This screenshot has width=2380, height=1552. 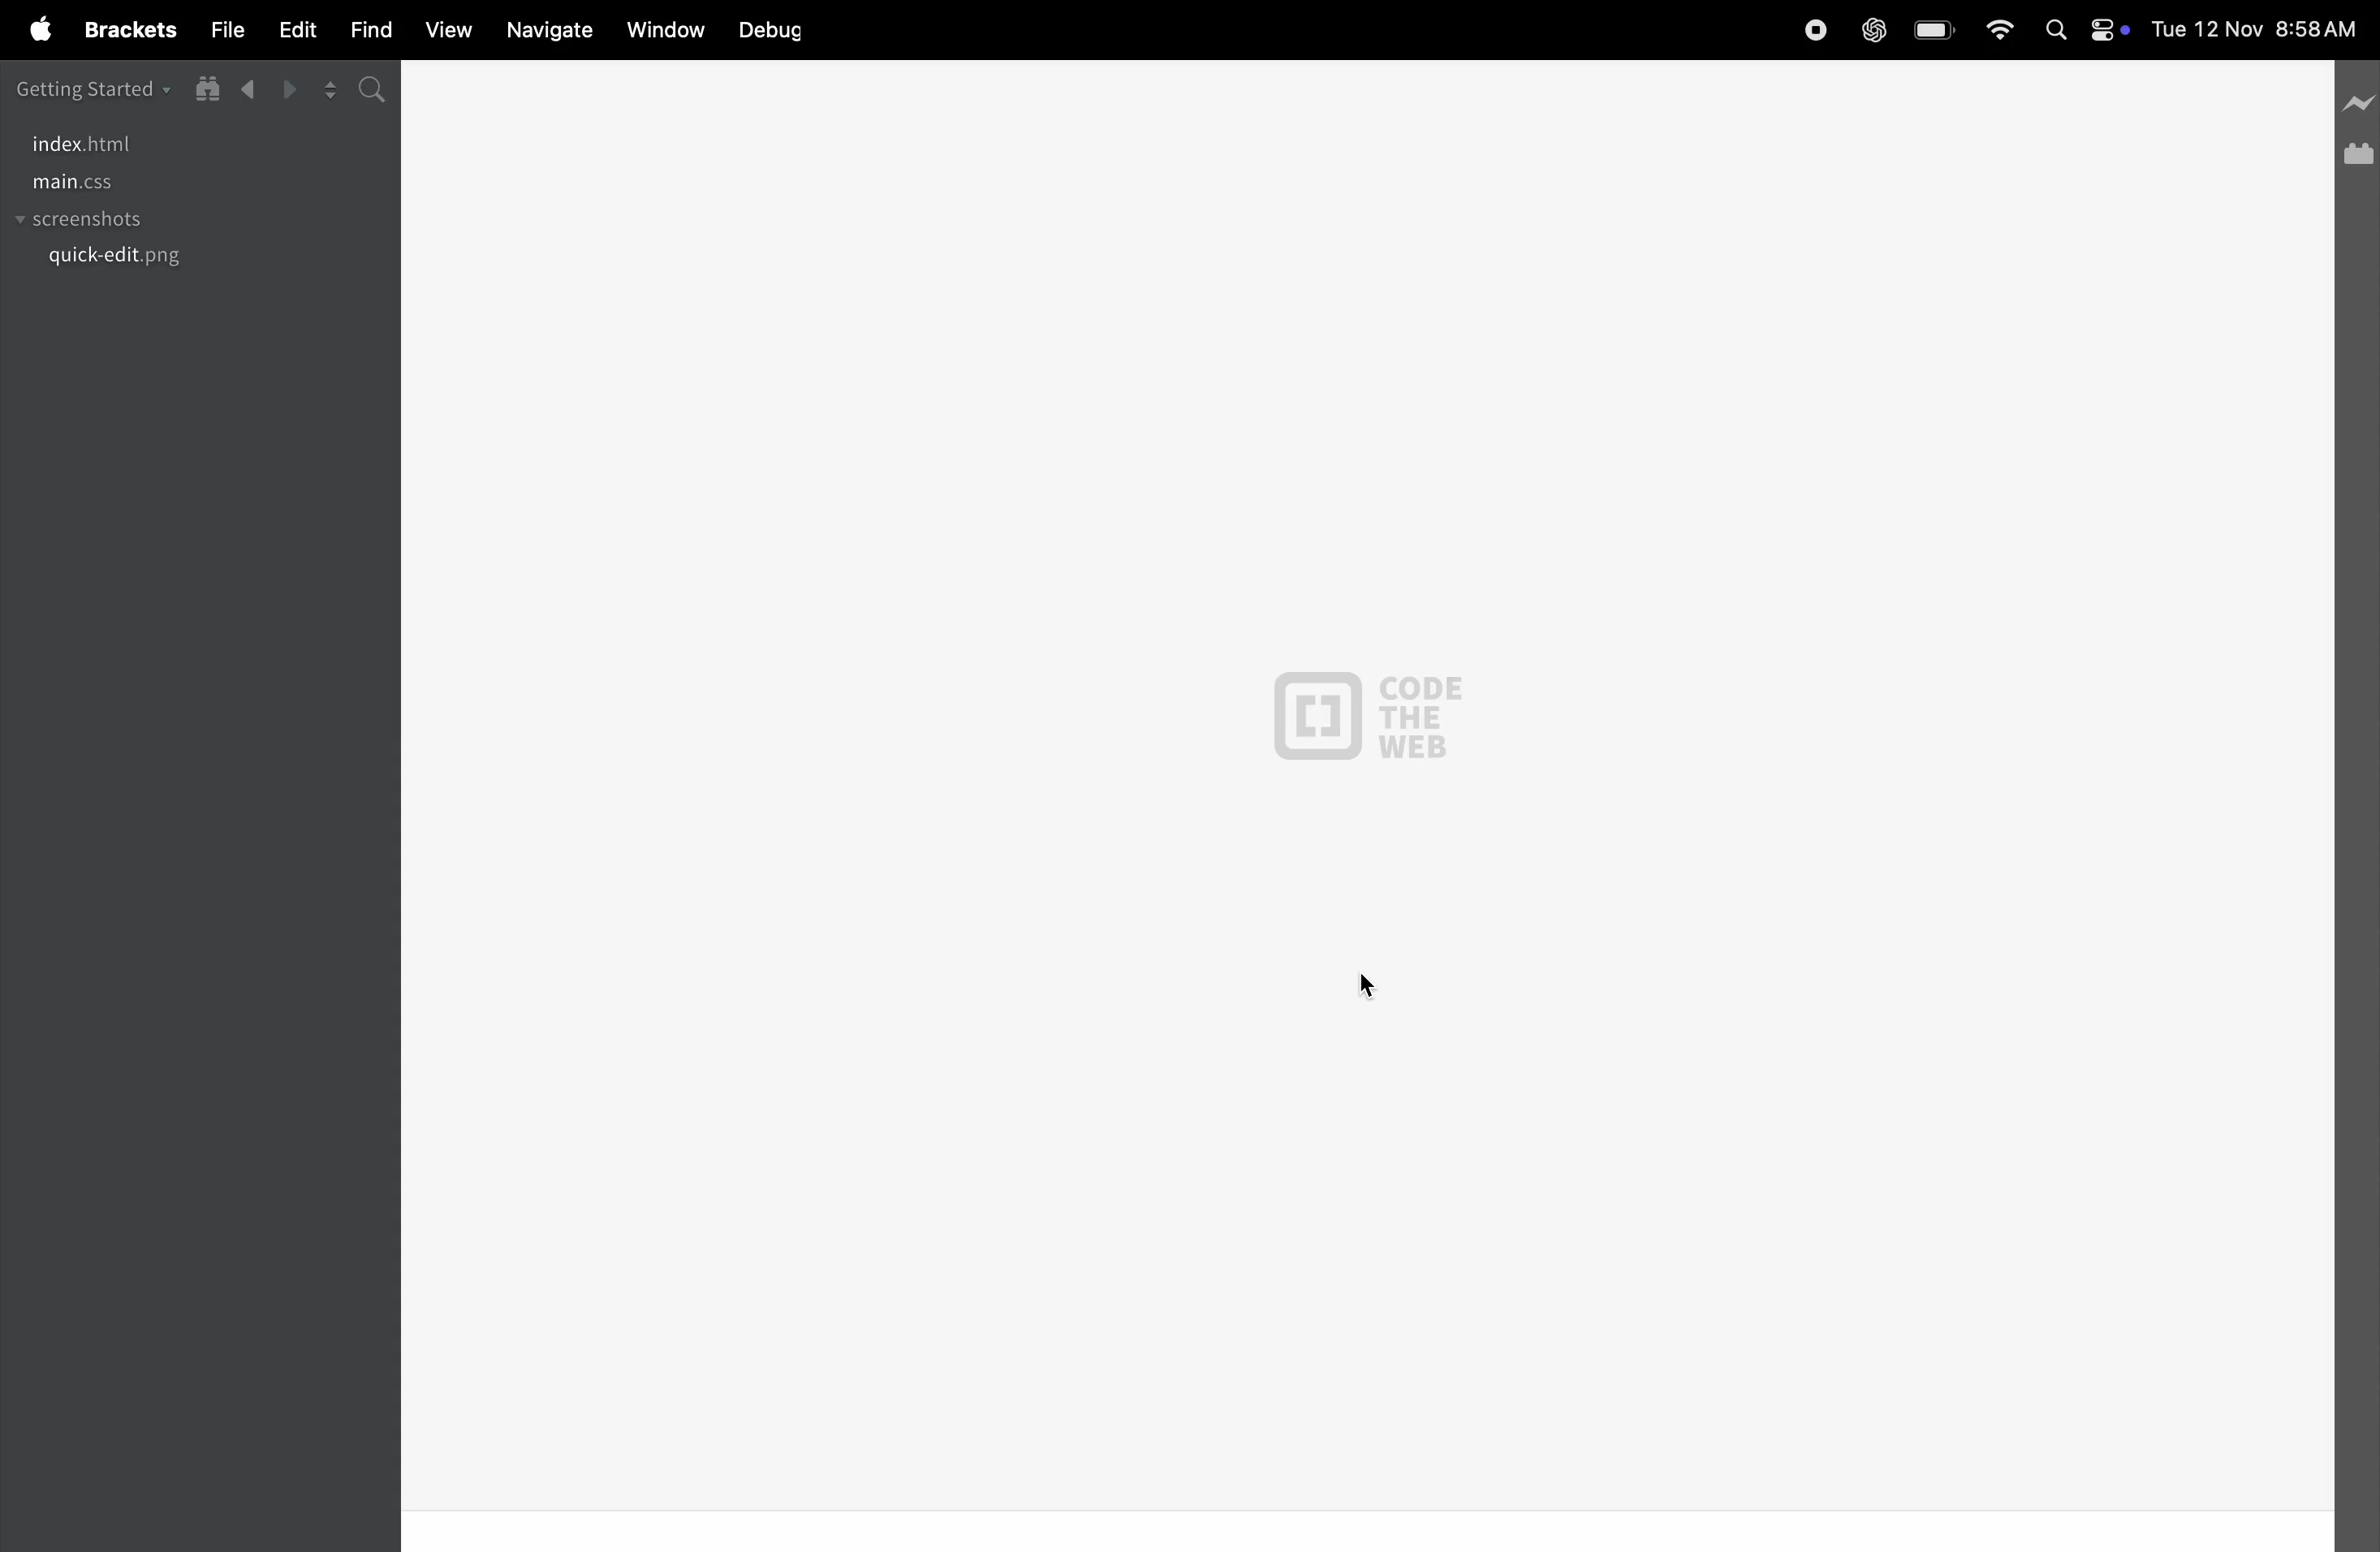 I want to click on edit, so click(x=294, y=32).